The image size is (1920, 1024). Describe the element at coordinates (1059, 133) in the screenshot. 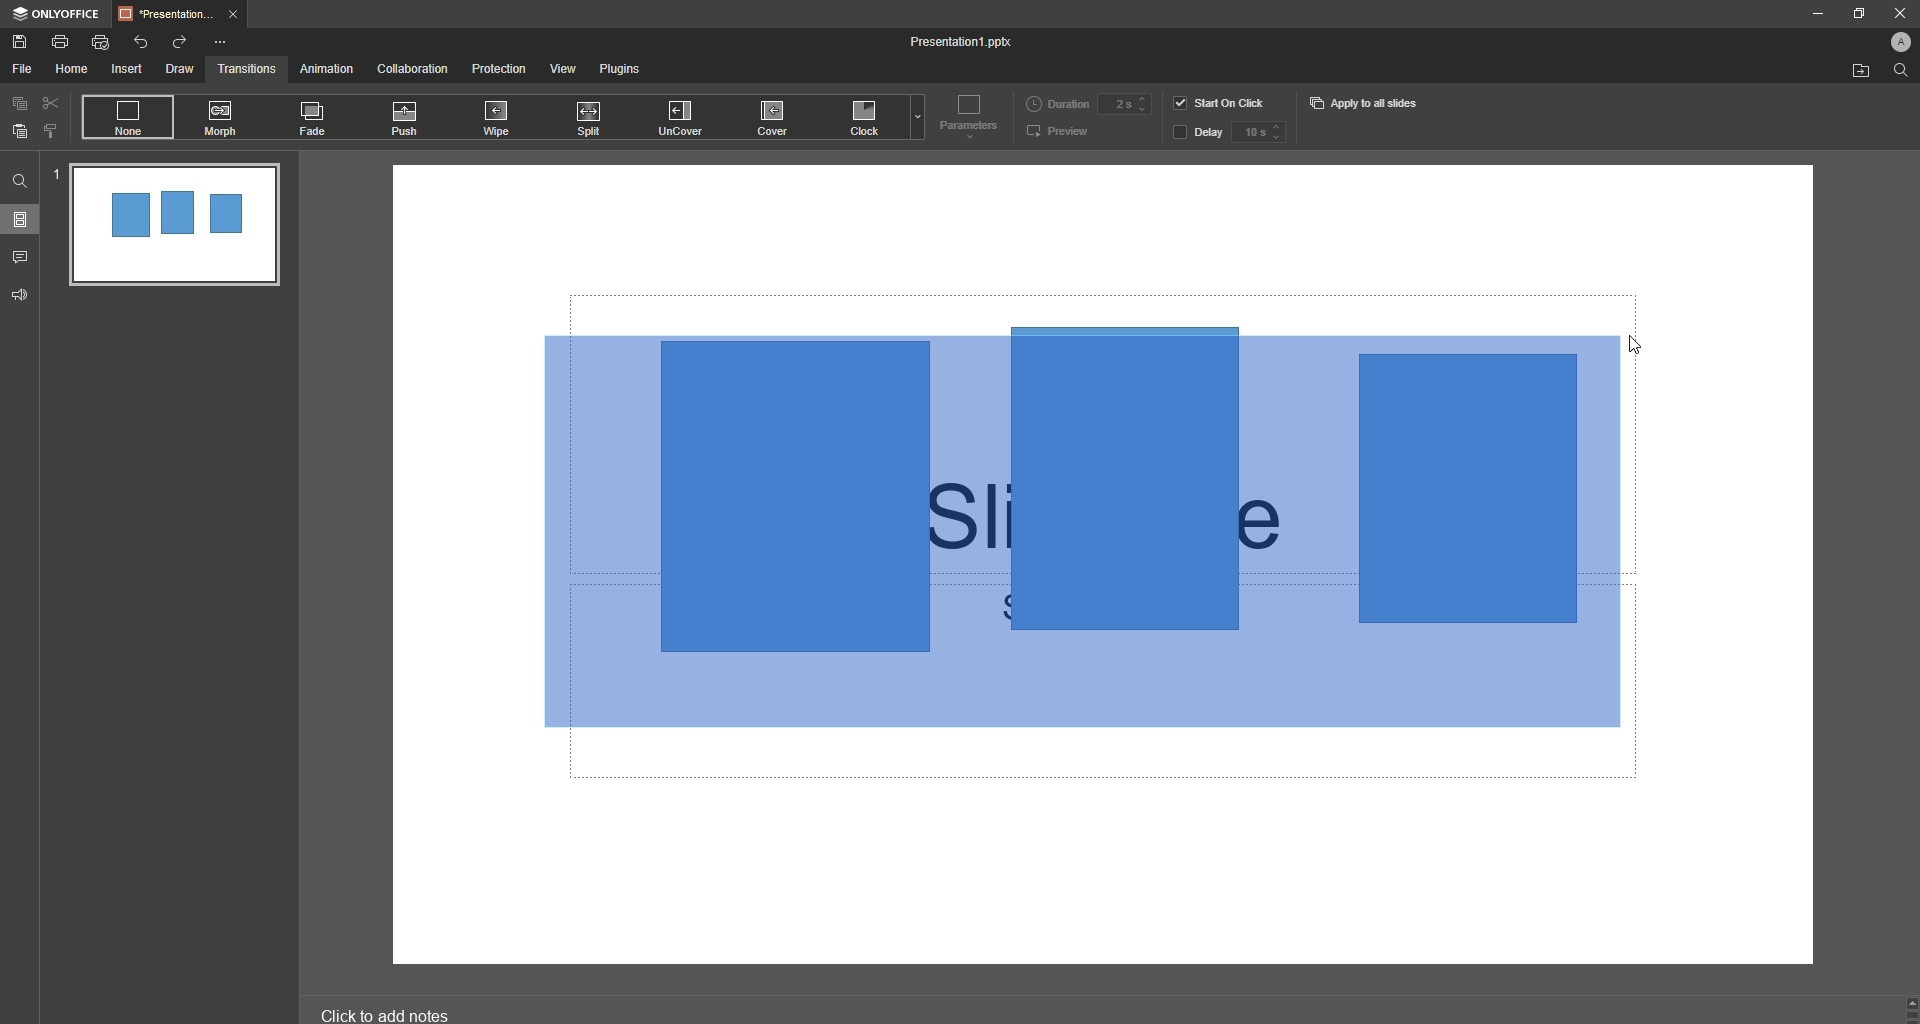

I see `Preview` at that location.